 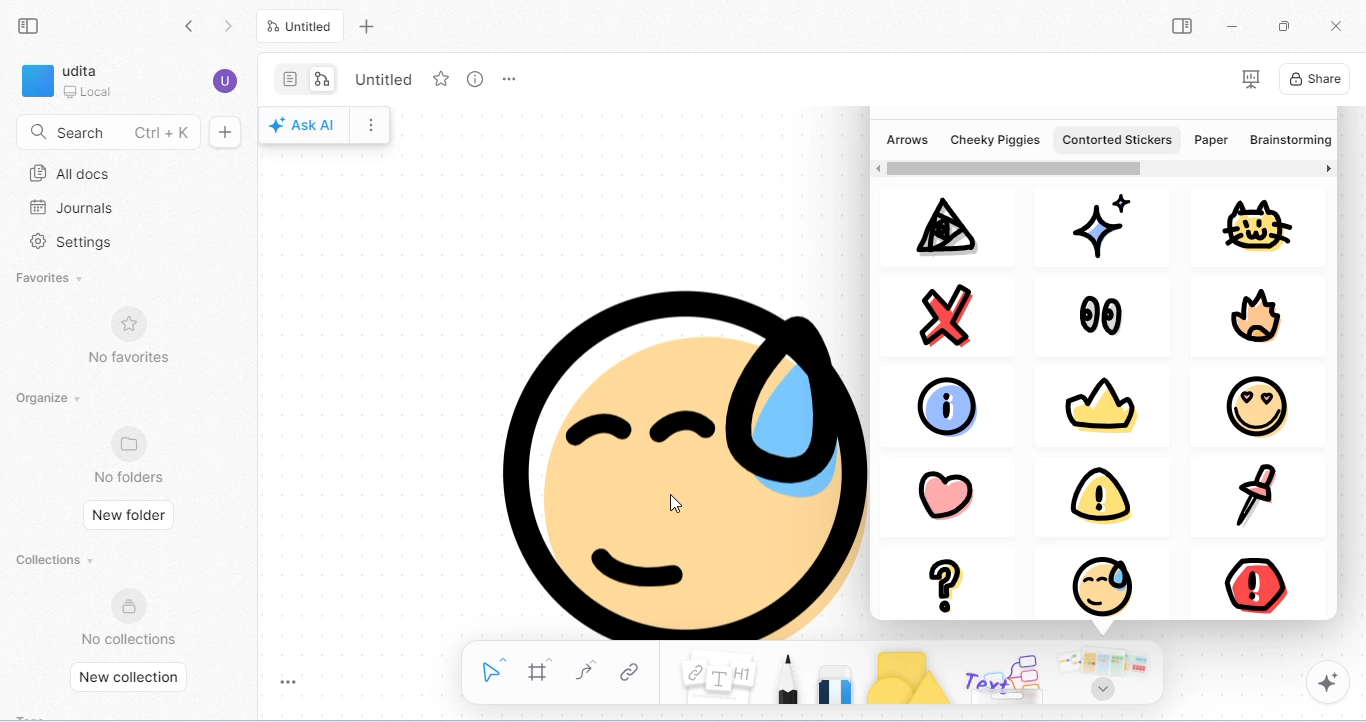 I want to click on search, so click(x=108, y=130).